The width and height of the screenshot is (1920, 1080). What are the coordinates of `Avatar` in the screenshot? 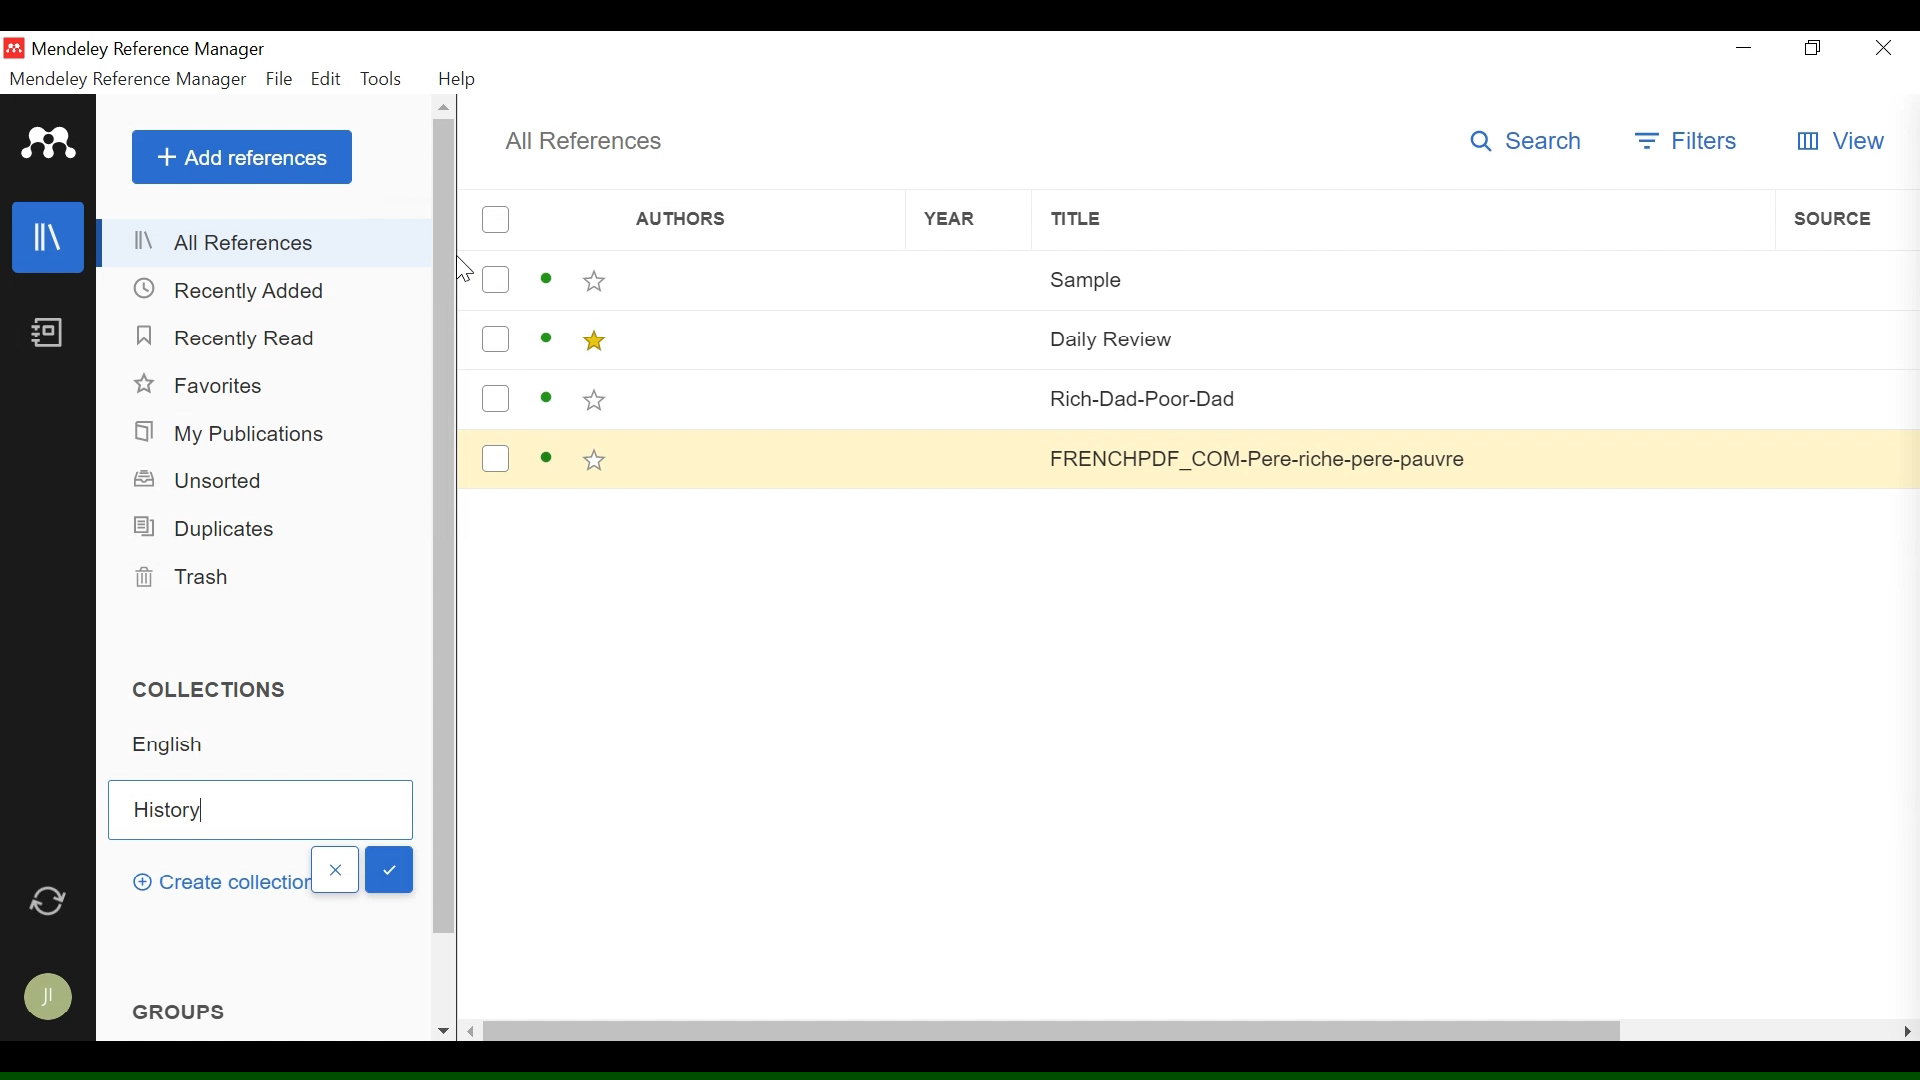 It's located at (46, 999).